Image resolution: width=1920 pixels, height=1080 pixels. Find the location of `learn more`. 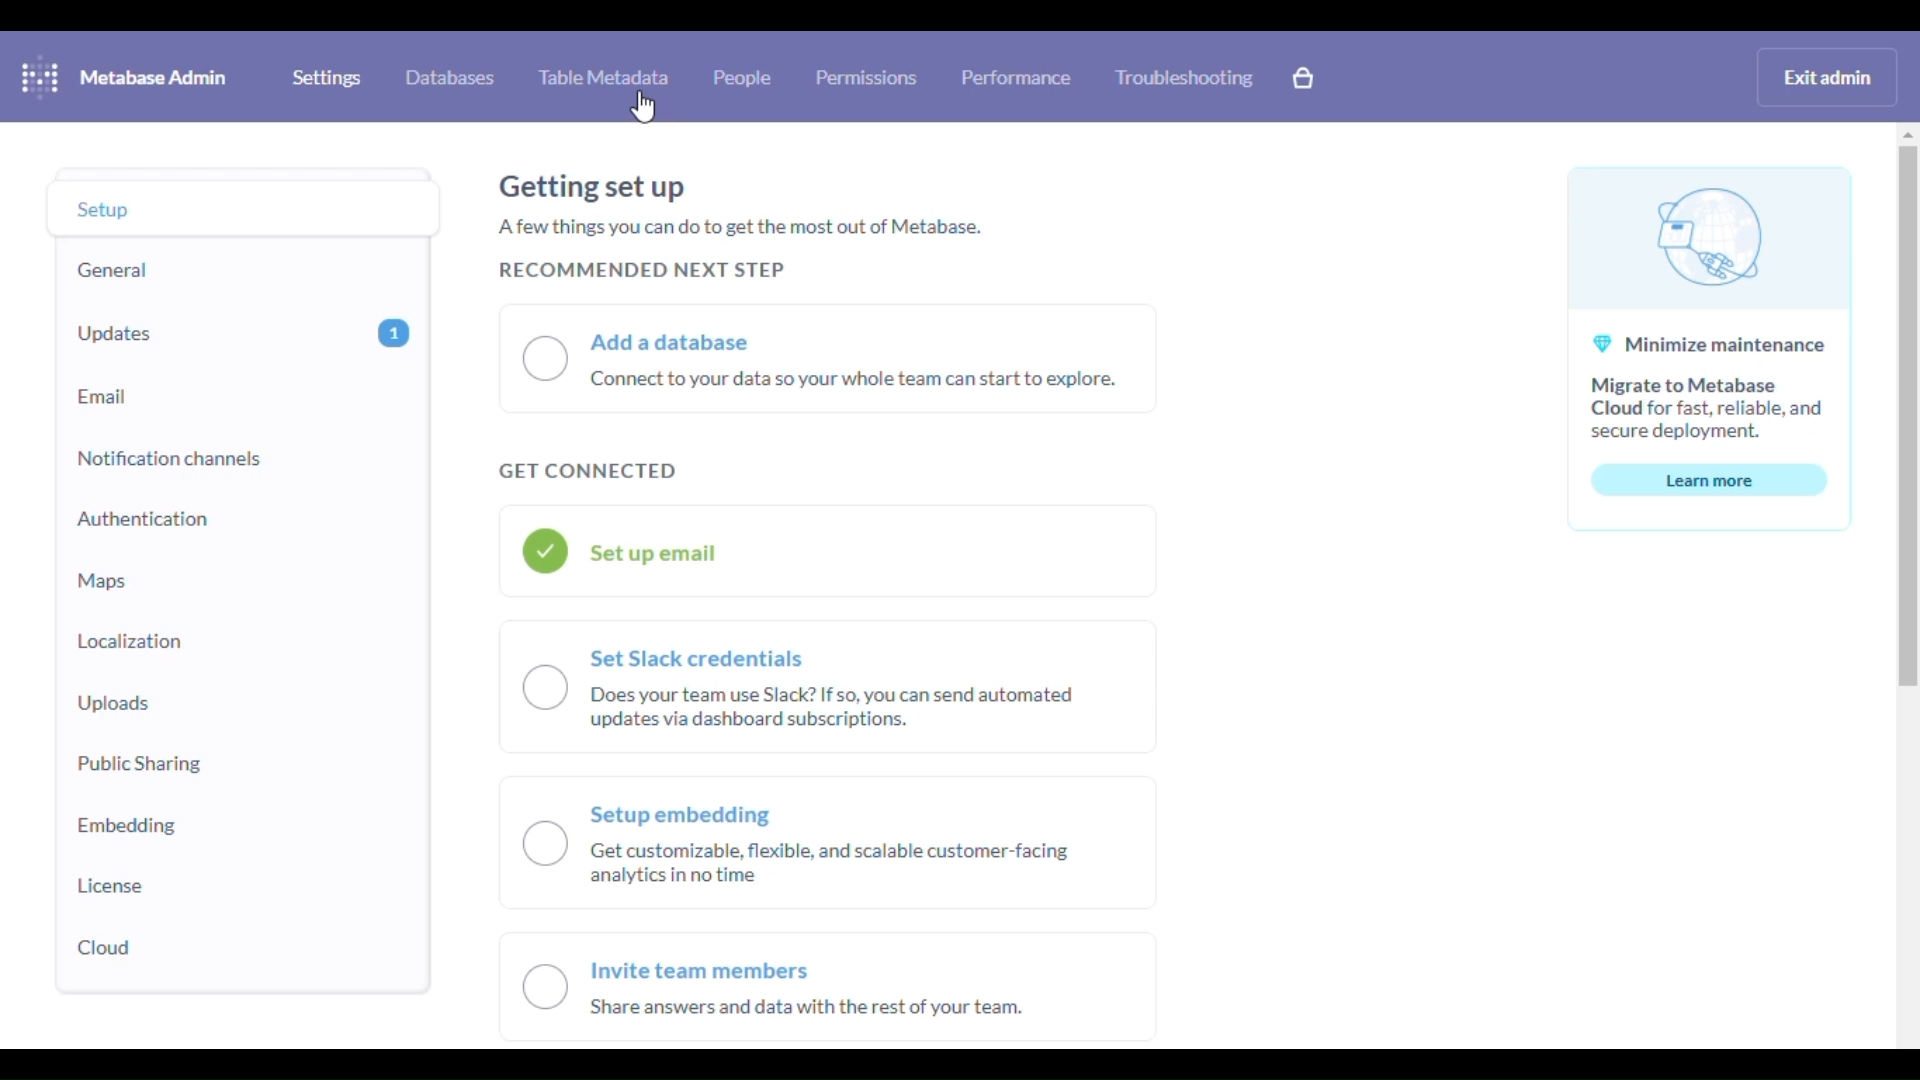

learn more is located at coordinates (1710, 481).